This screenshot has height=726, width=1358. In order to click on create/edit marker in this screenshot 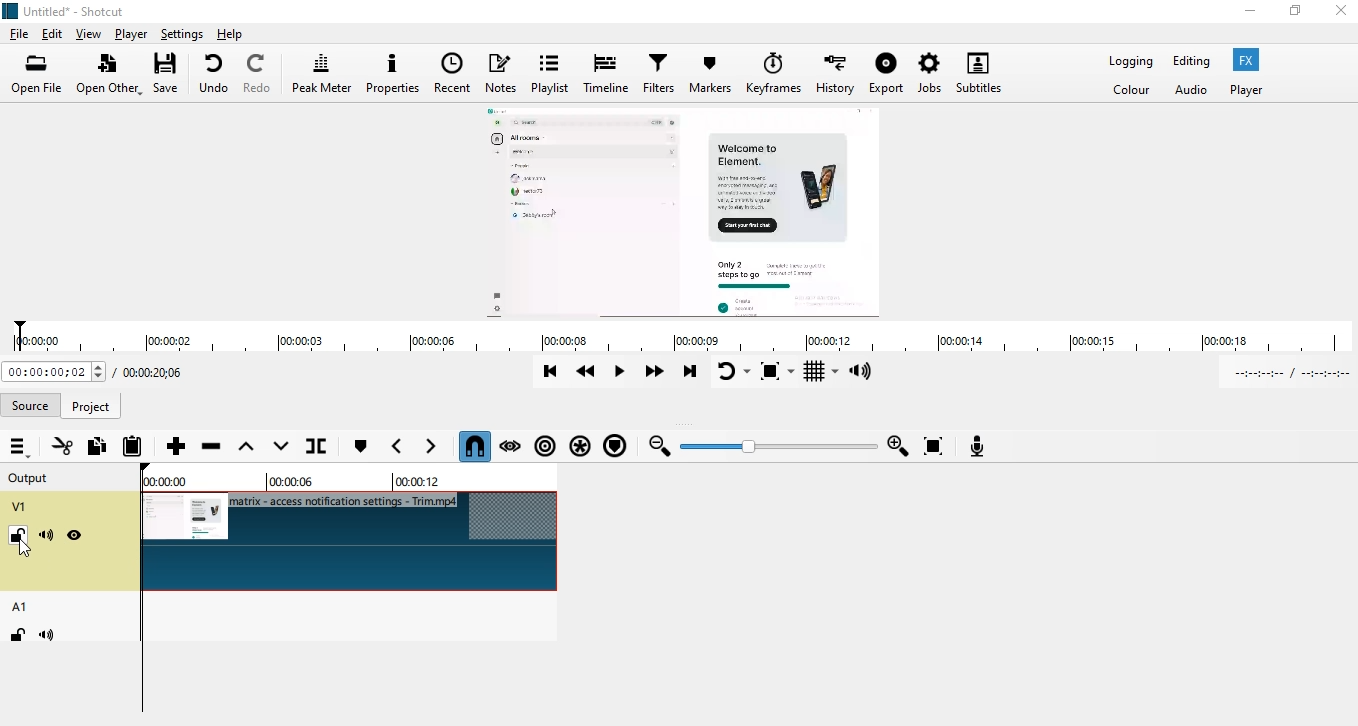, I will do `click(360, 448)`.